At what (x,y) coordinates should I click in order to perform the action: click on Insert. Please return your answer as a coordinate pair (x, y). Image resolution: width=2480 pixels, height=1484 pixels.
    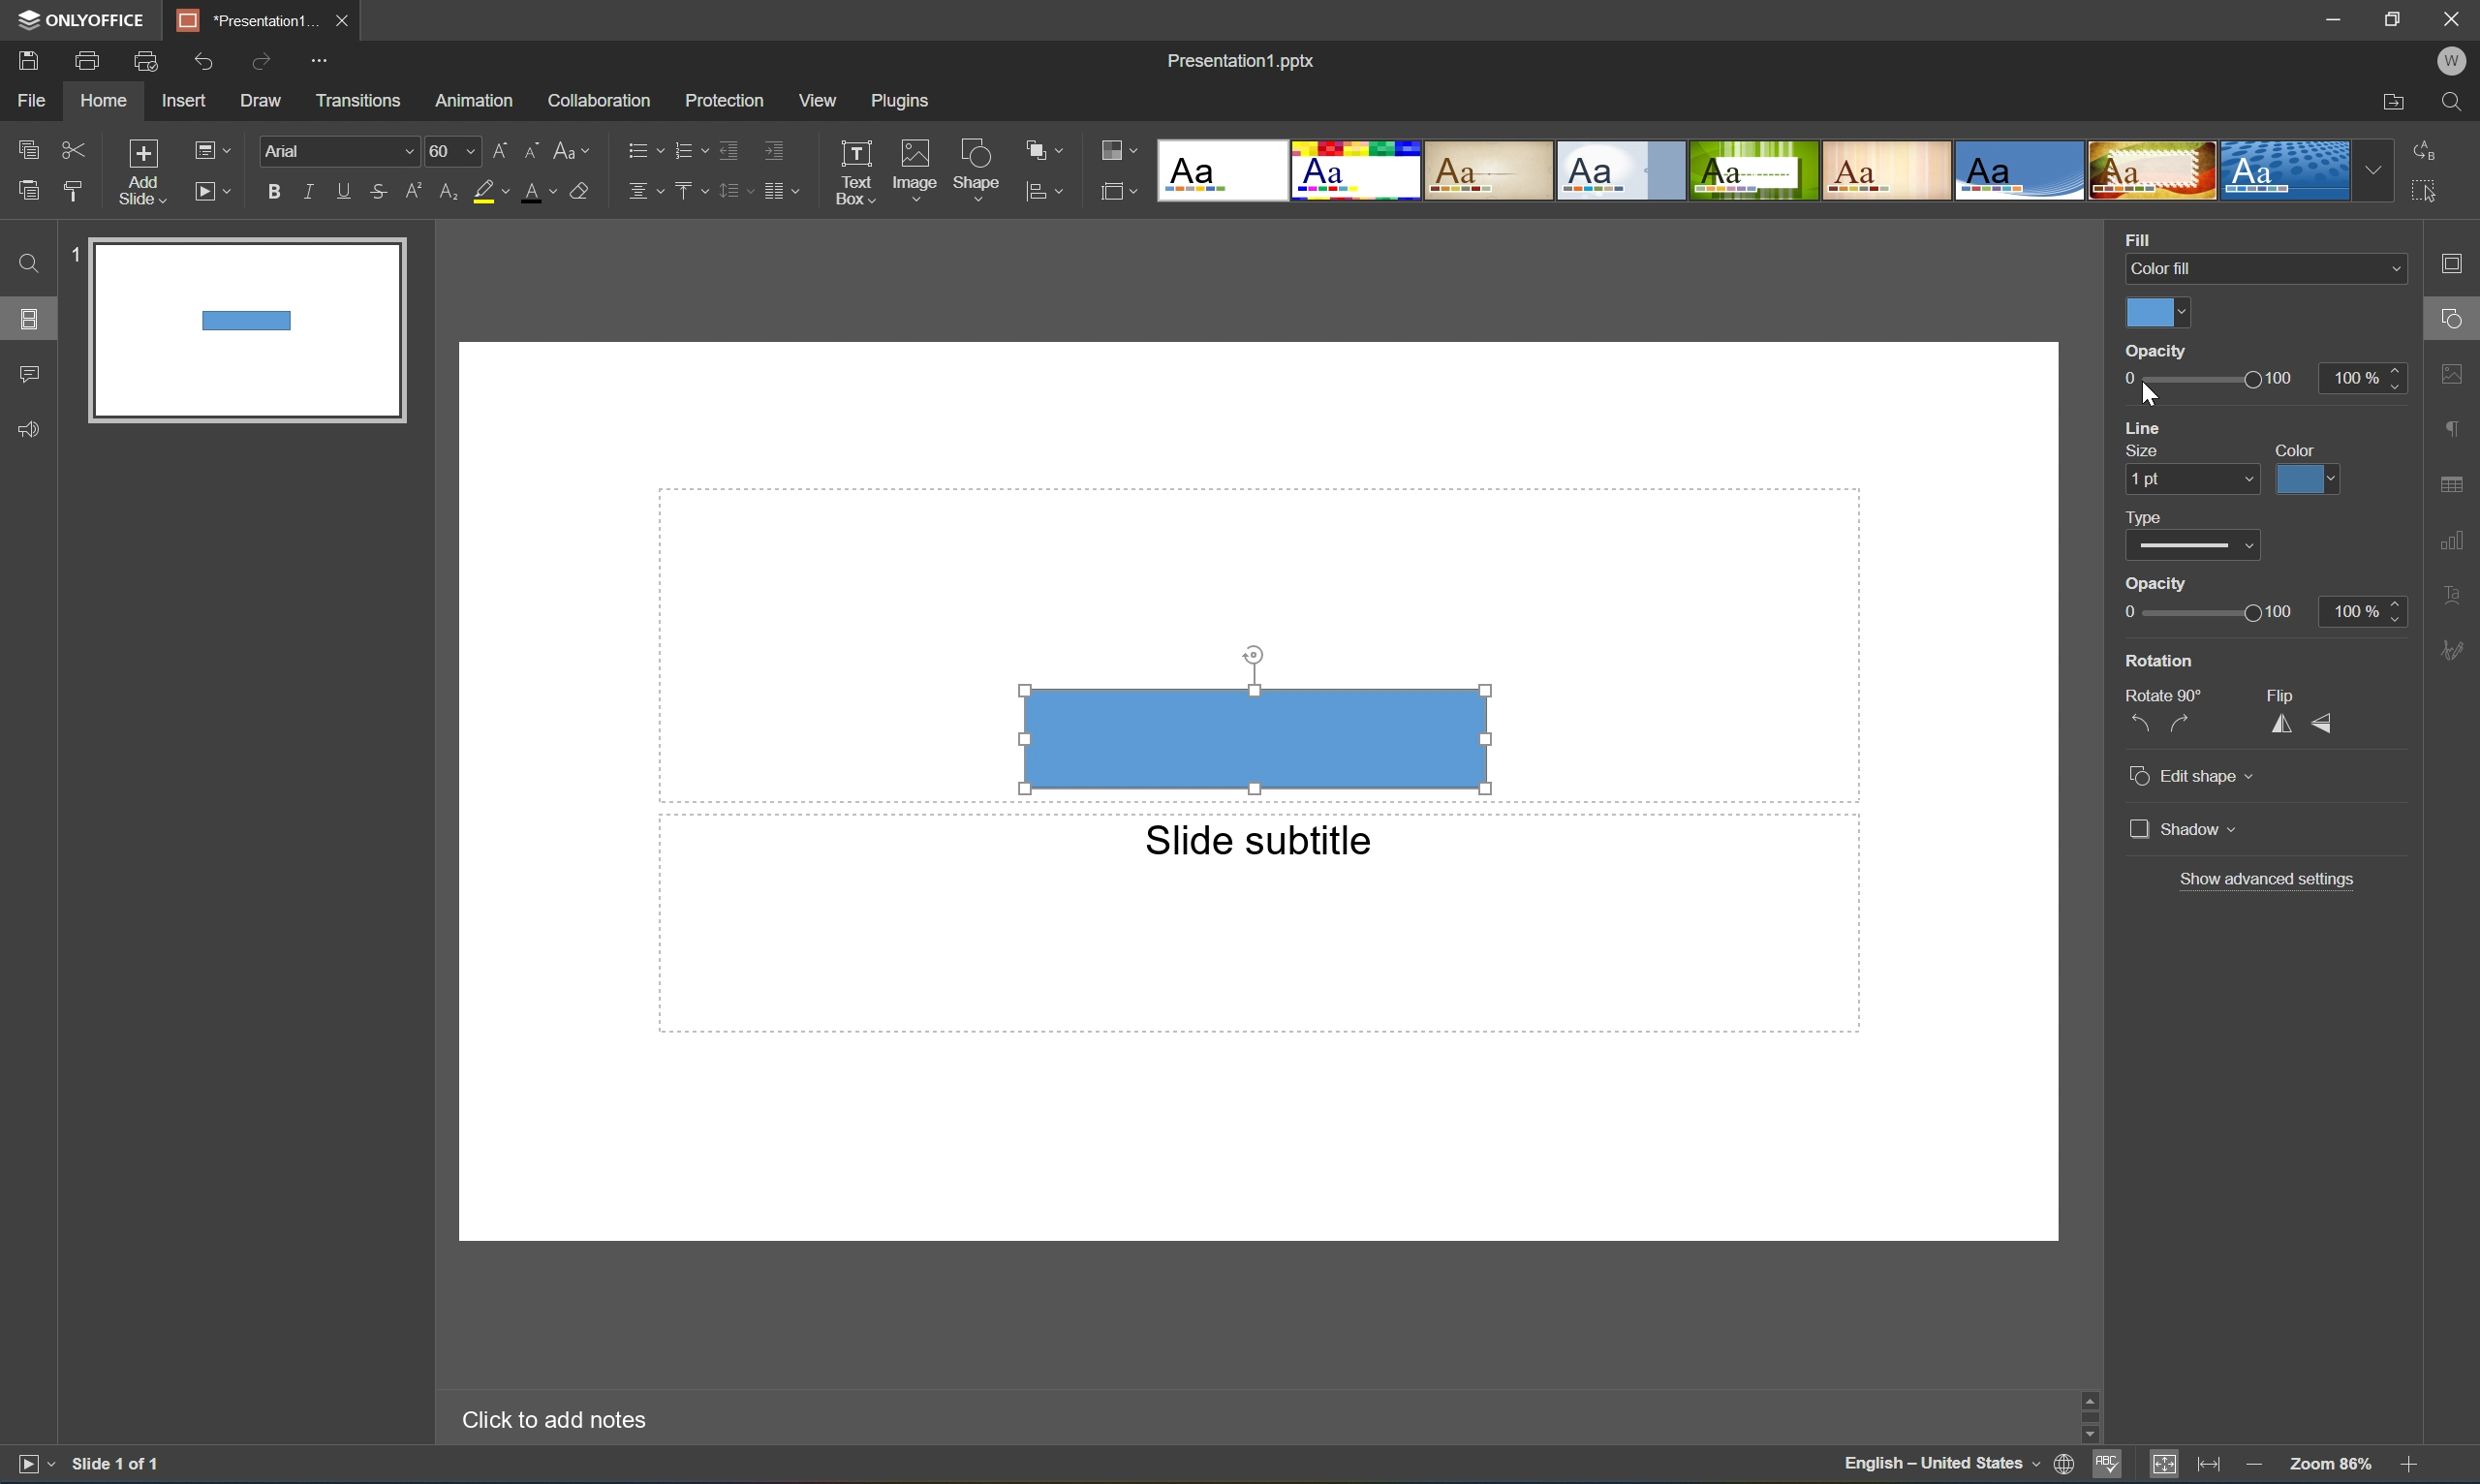
    Looking at the image, I should click on (188, 102).